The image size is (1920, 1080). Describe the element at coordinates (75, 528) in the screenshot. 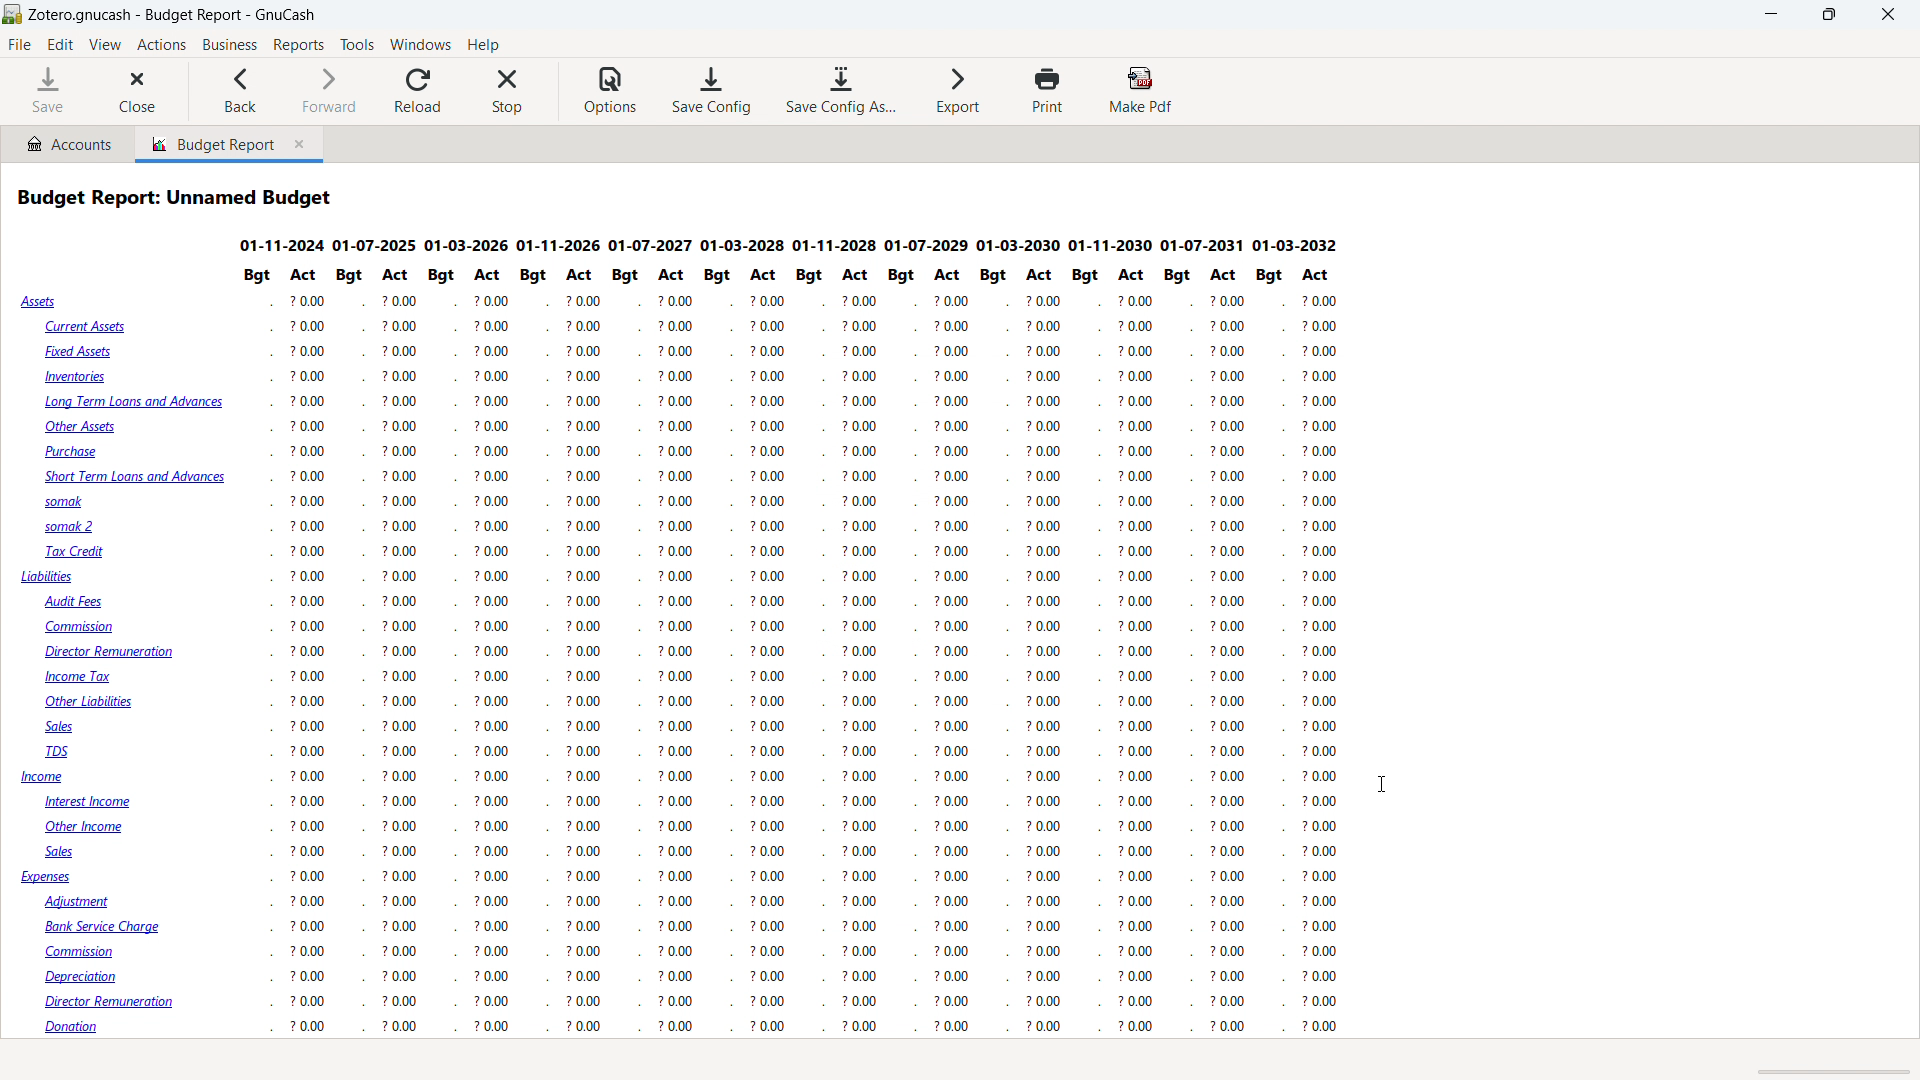

I see `somak 2` at that location.